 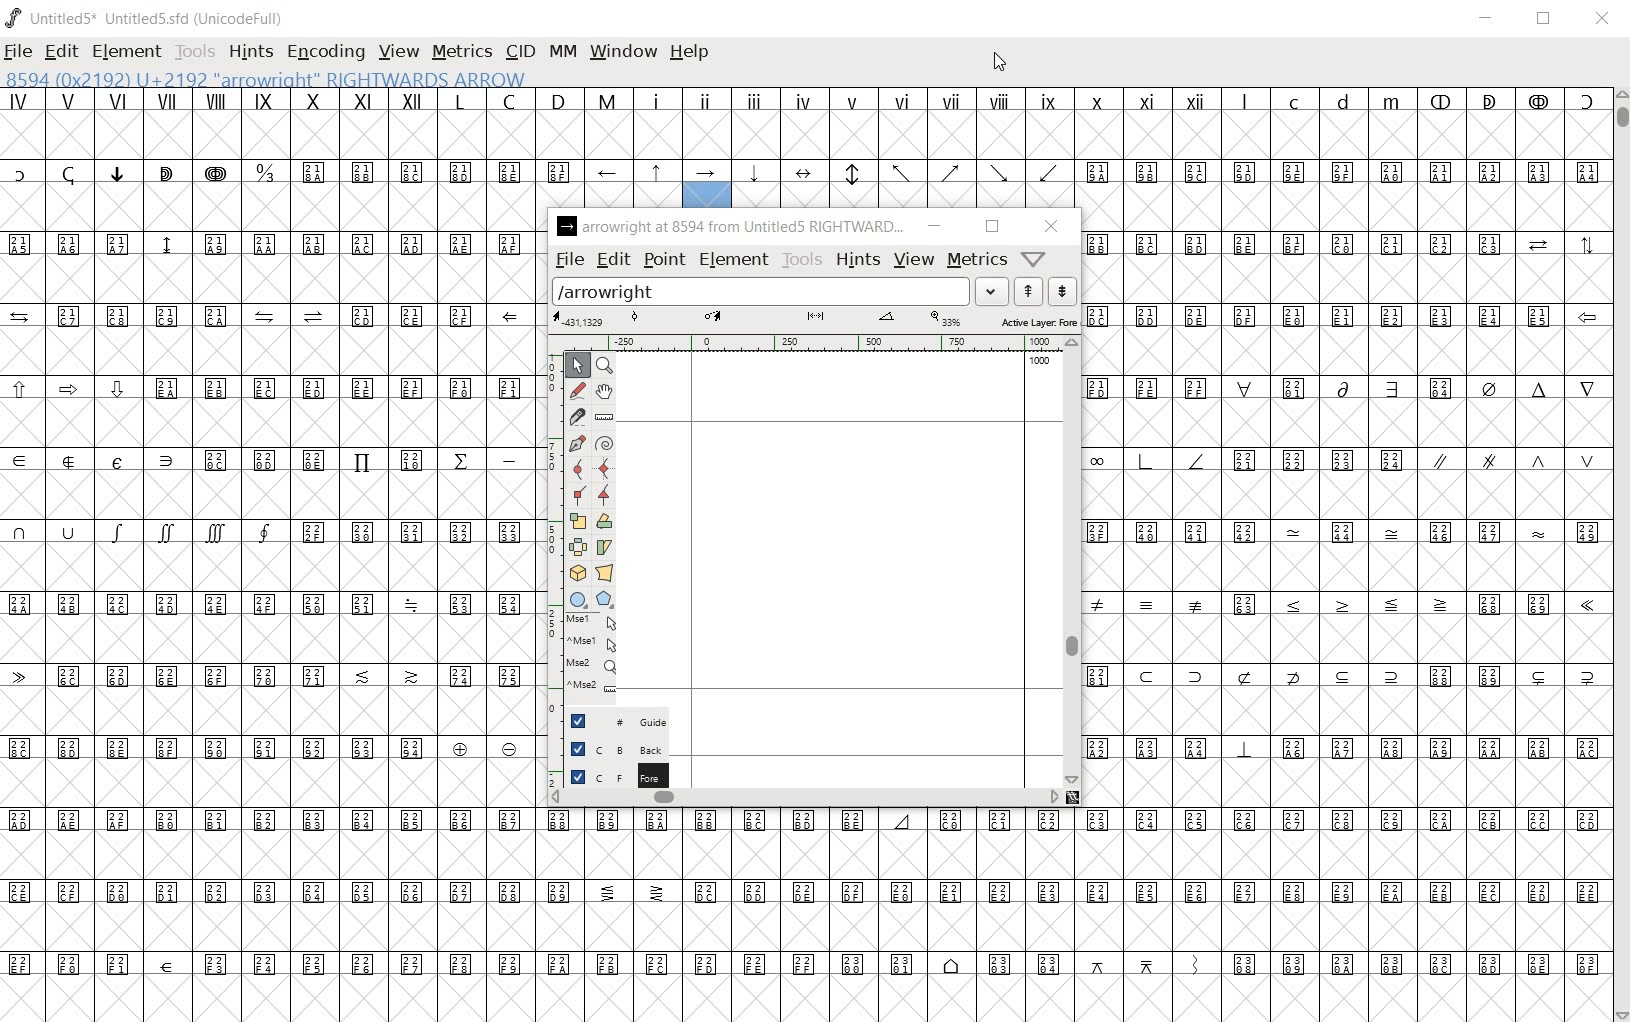 What do you see at coordinates (575, 415) in the screenshot?
I see `cut splines in two` at bounding box center [575, 415].